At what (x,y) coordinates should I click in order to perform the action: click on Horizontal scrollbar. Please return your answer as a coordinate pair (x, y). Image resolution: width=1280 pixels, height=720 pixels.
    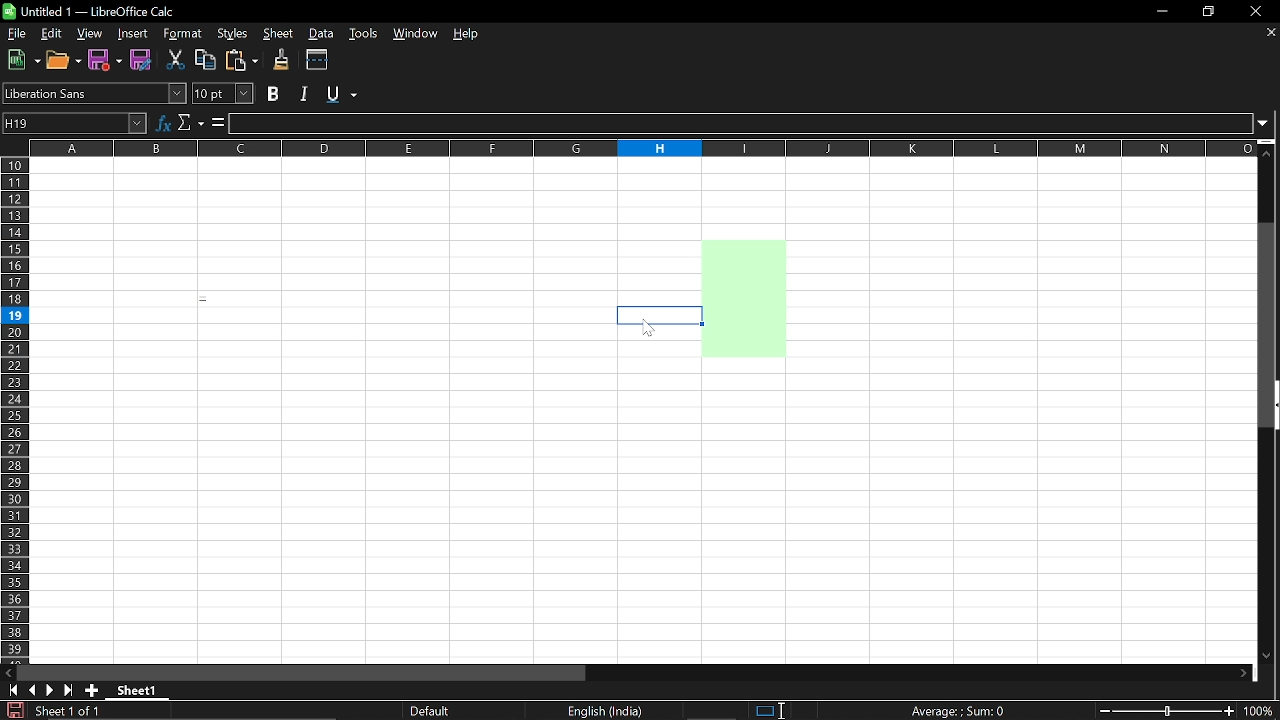
    Looking at the image, I should click on (306, 672).